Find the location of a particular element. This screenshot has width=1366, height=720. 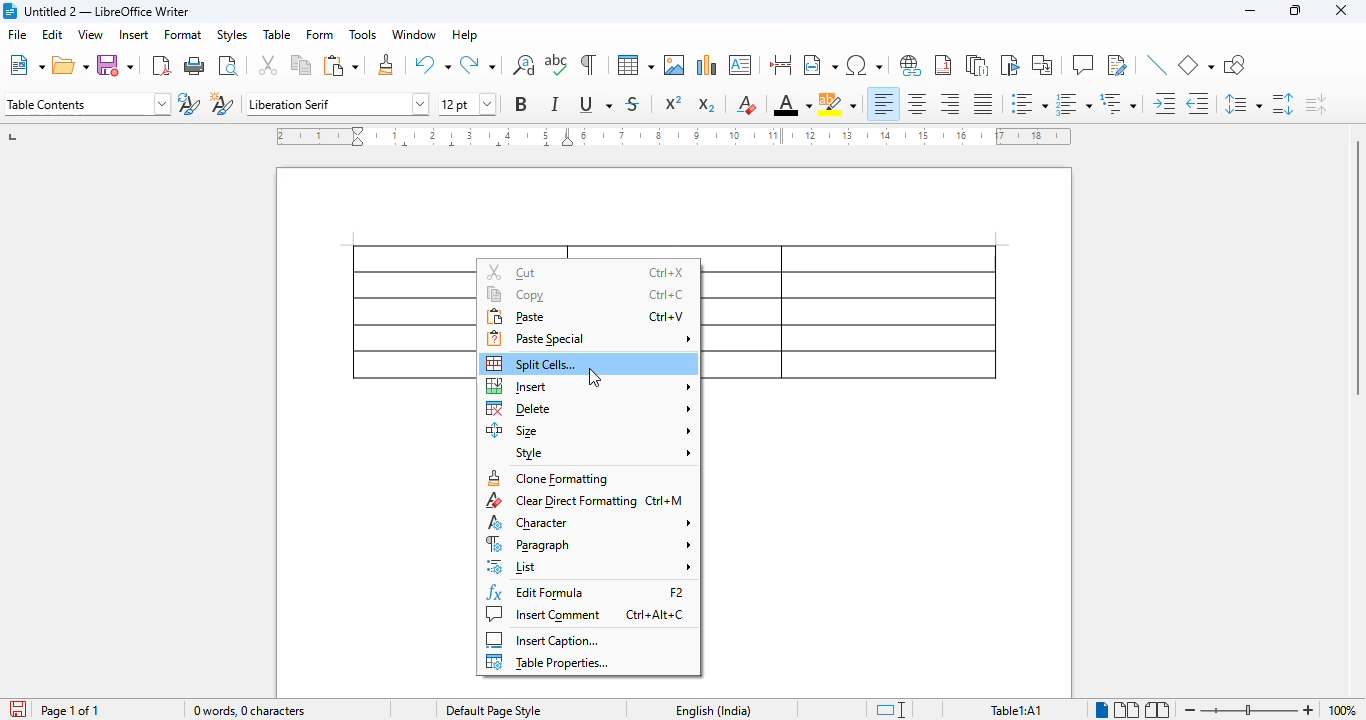

0 words,0 characters is located at coordinates (251, 709).